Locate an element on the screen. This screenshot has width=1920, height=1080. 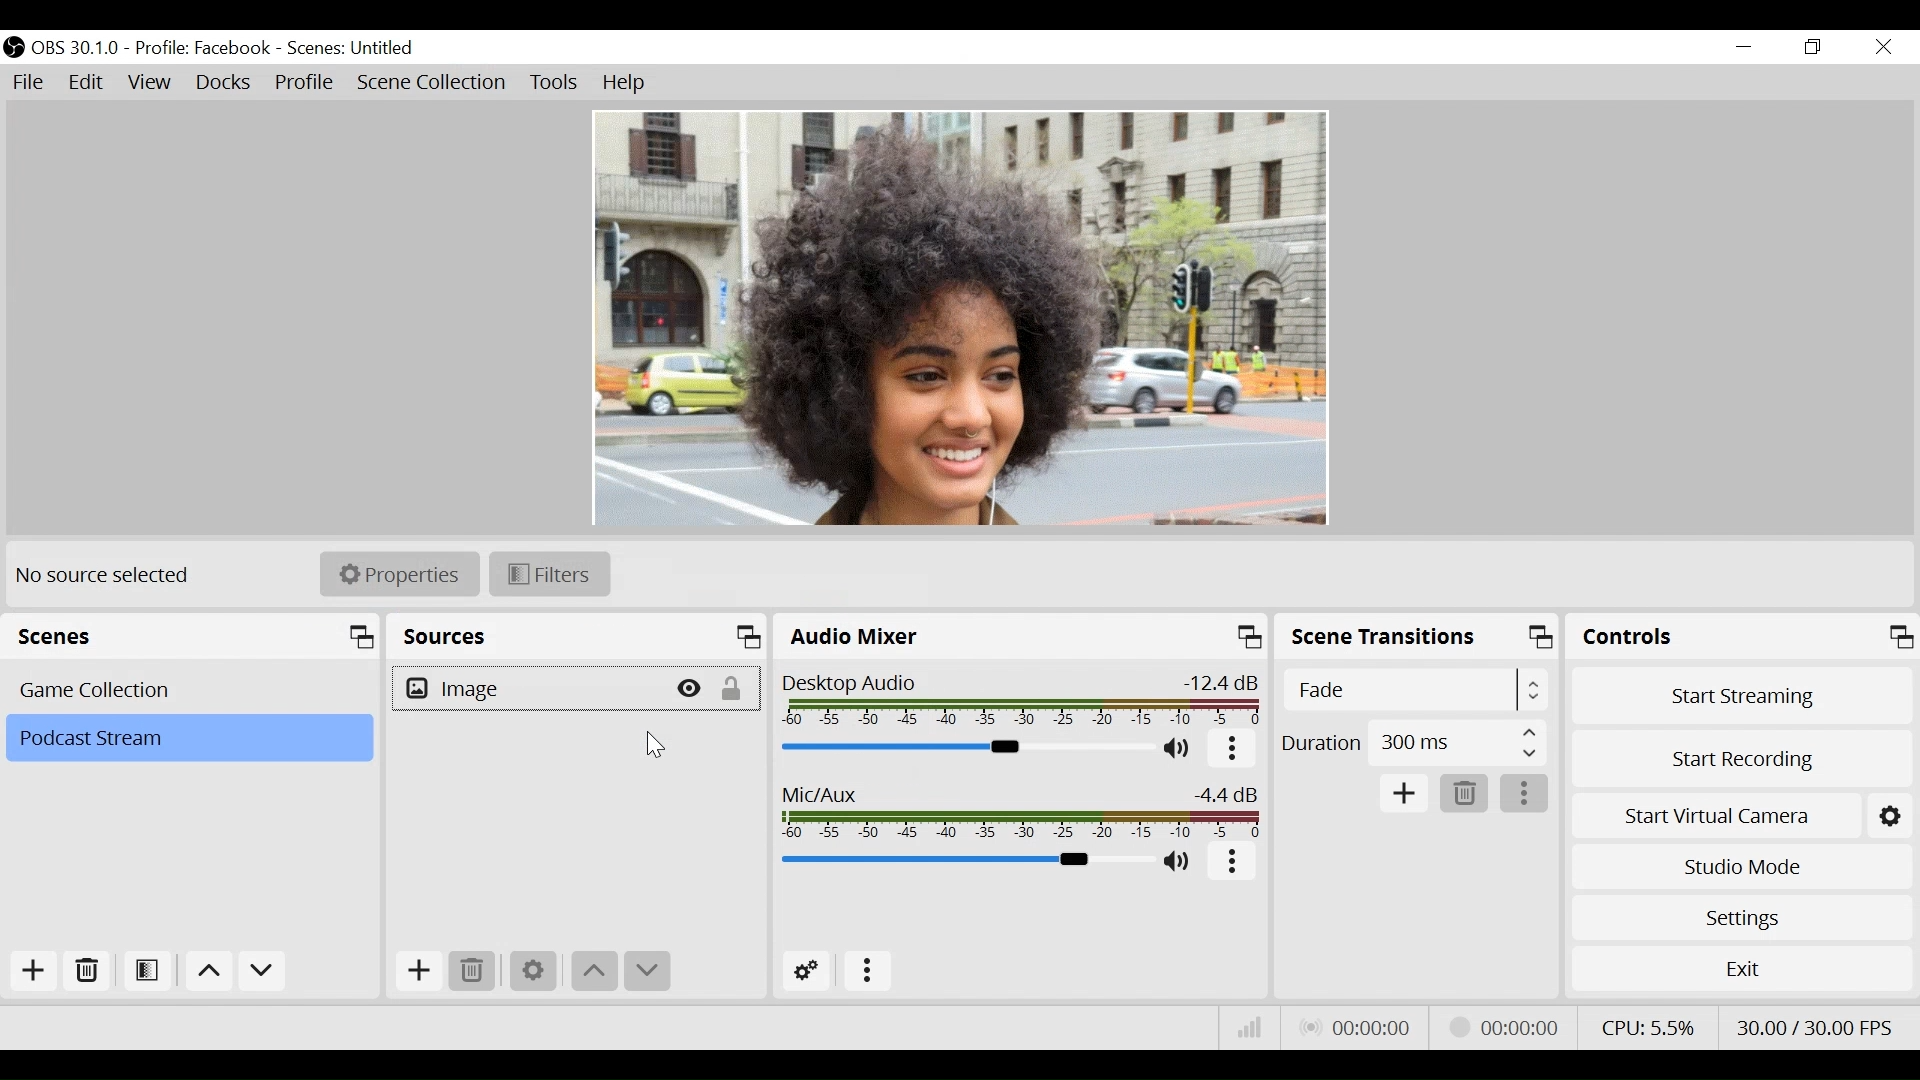
(Hide/Display) is located at coordinates (693, 689).